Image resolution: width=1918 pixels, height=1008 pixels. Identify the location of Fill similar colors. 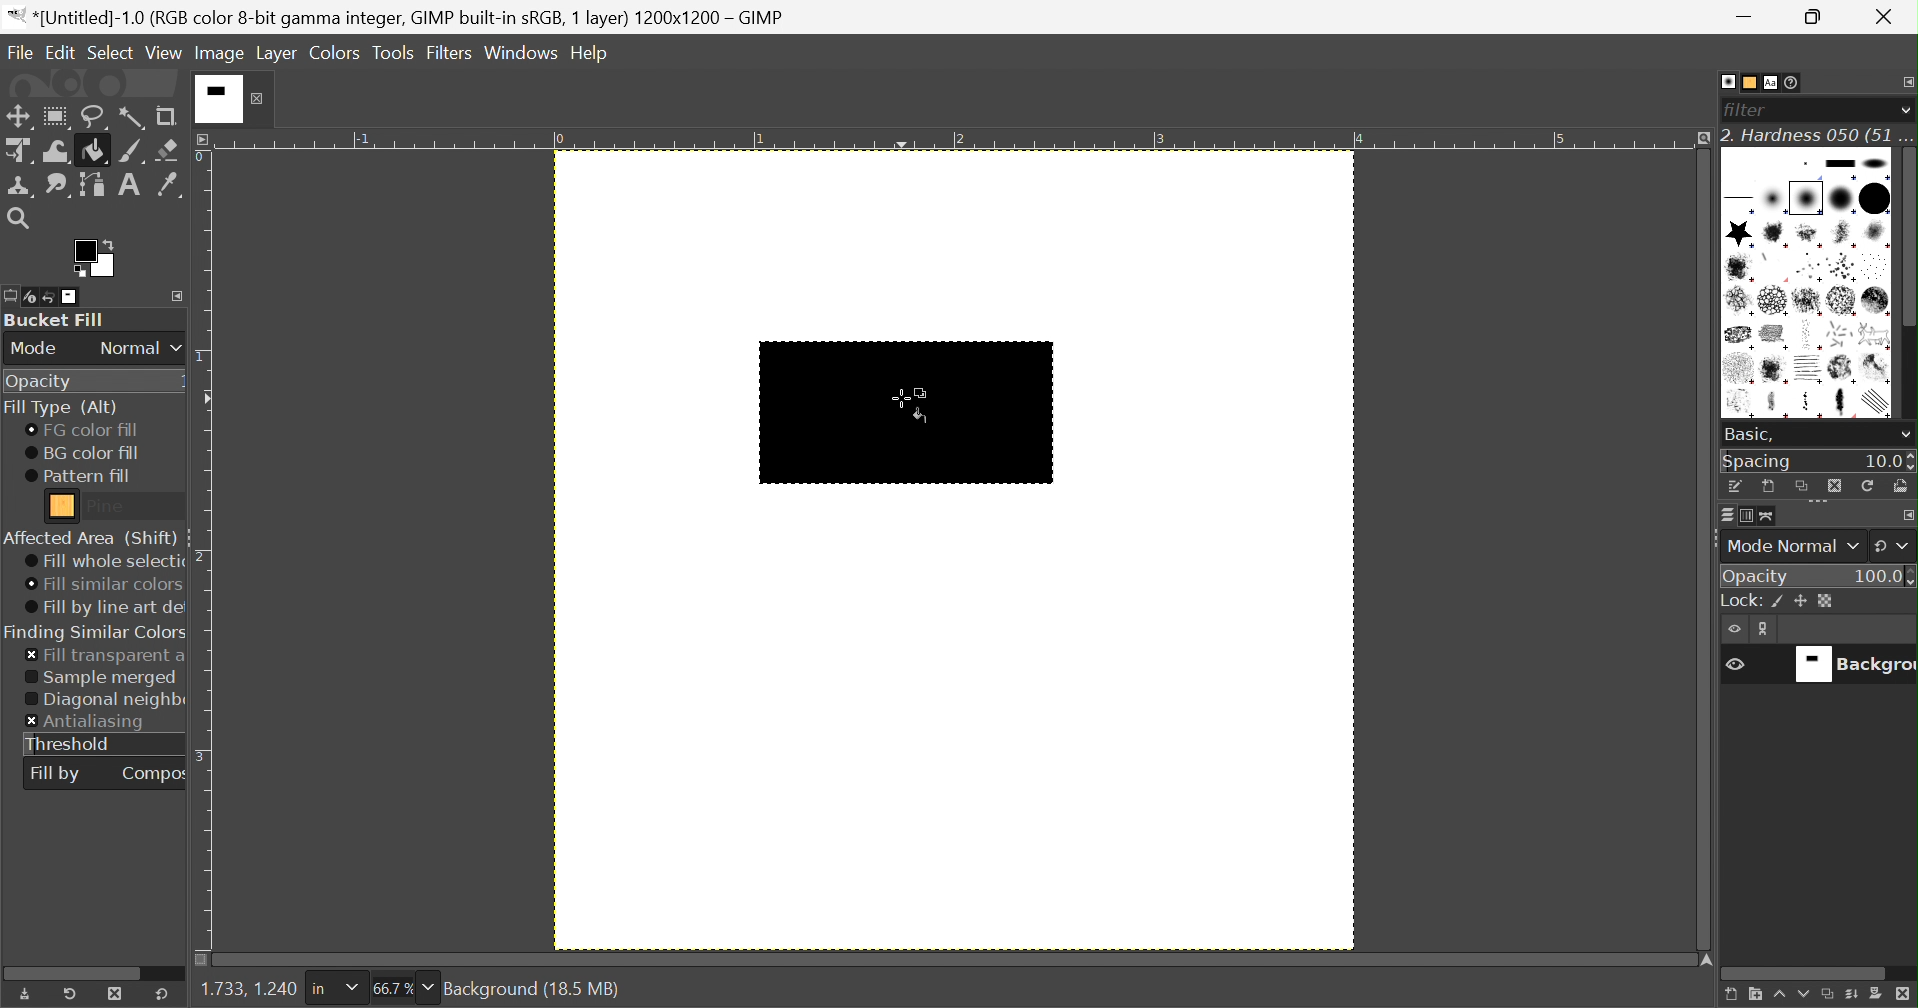
(102, 585).